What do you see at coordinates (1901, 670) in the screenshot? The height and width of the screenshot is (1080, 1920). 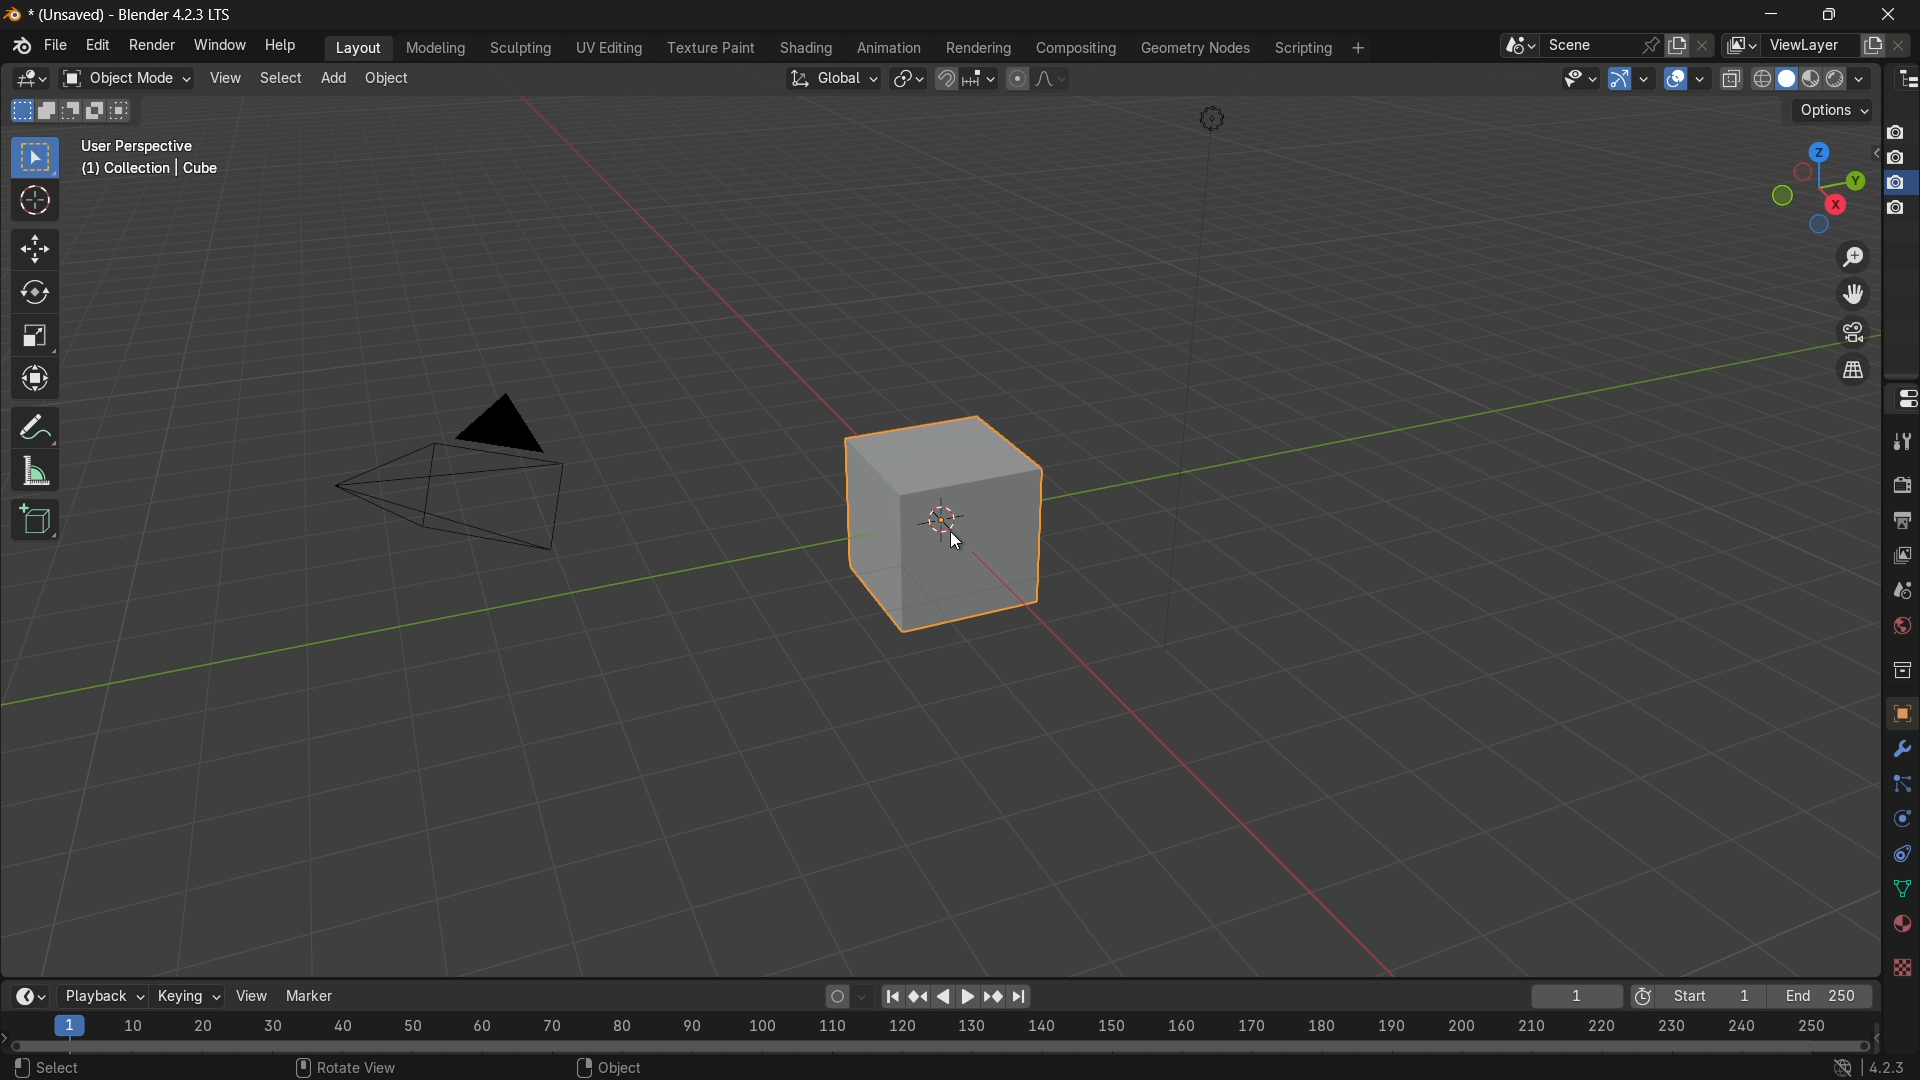 I see `collection` at bounding box center [1901, 670].